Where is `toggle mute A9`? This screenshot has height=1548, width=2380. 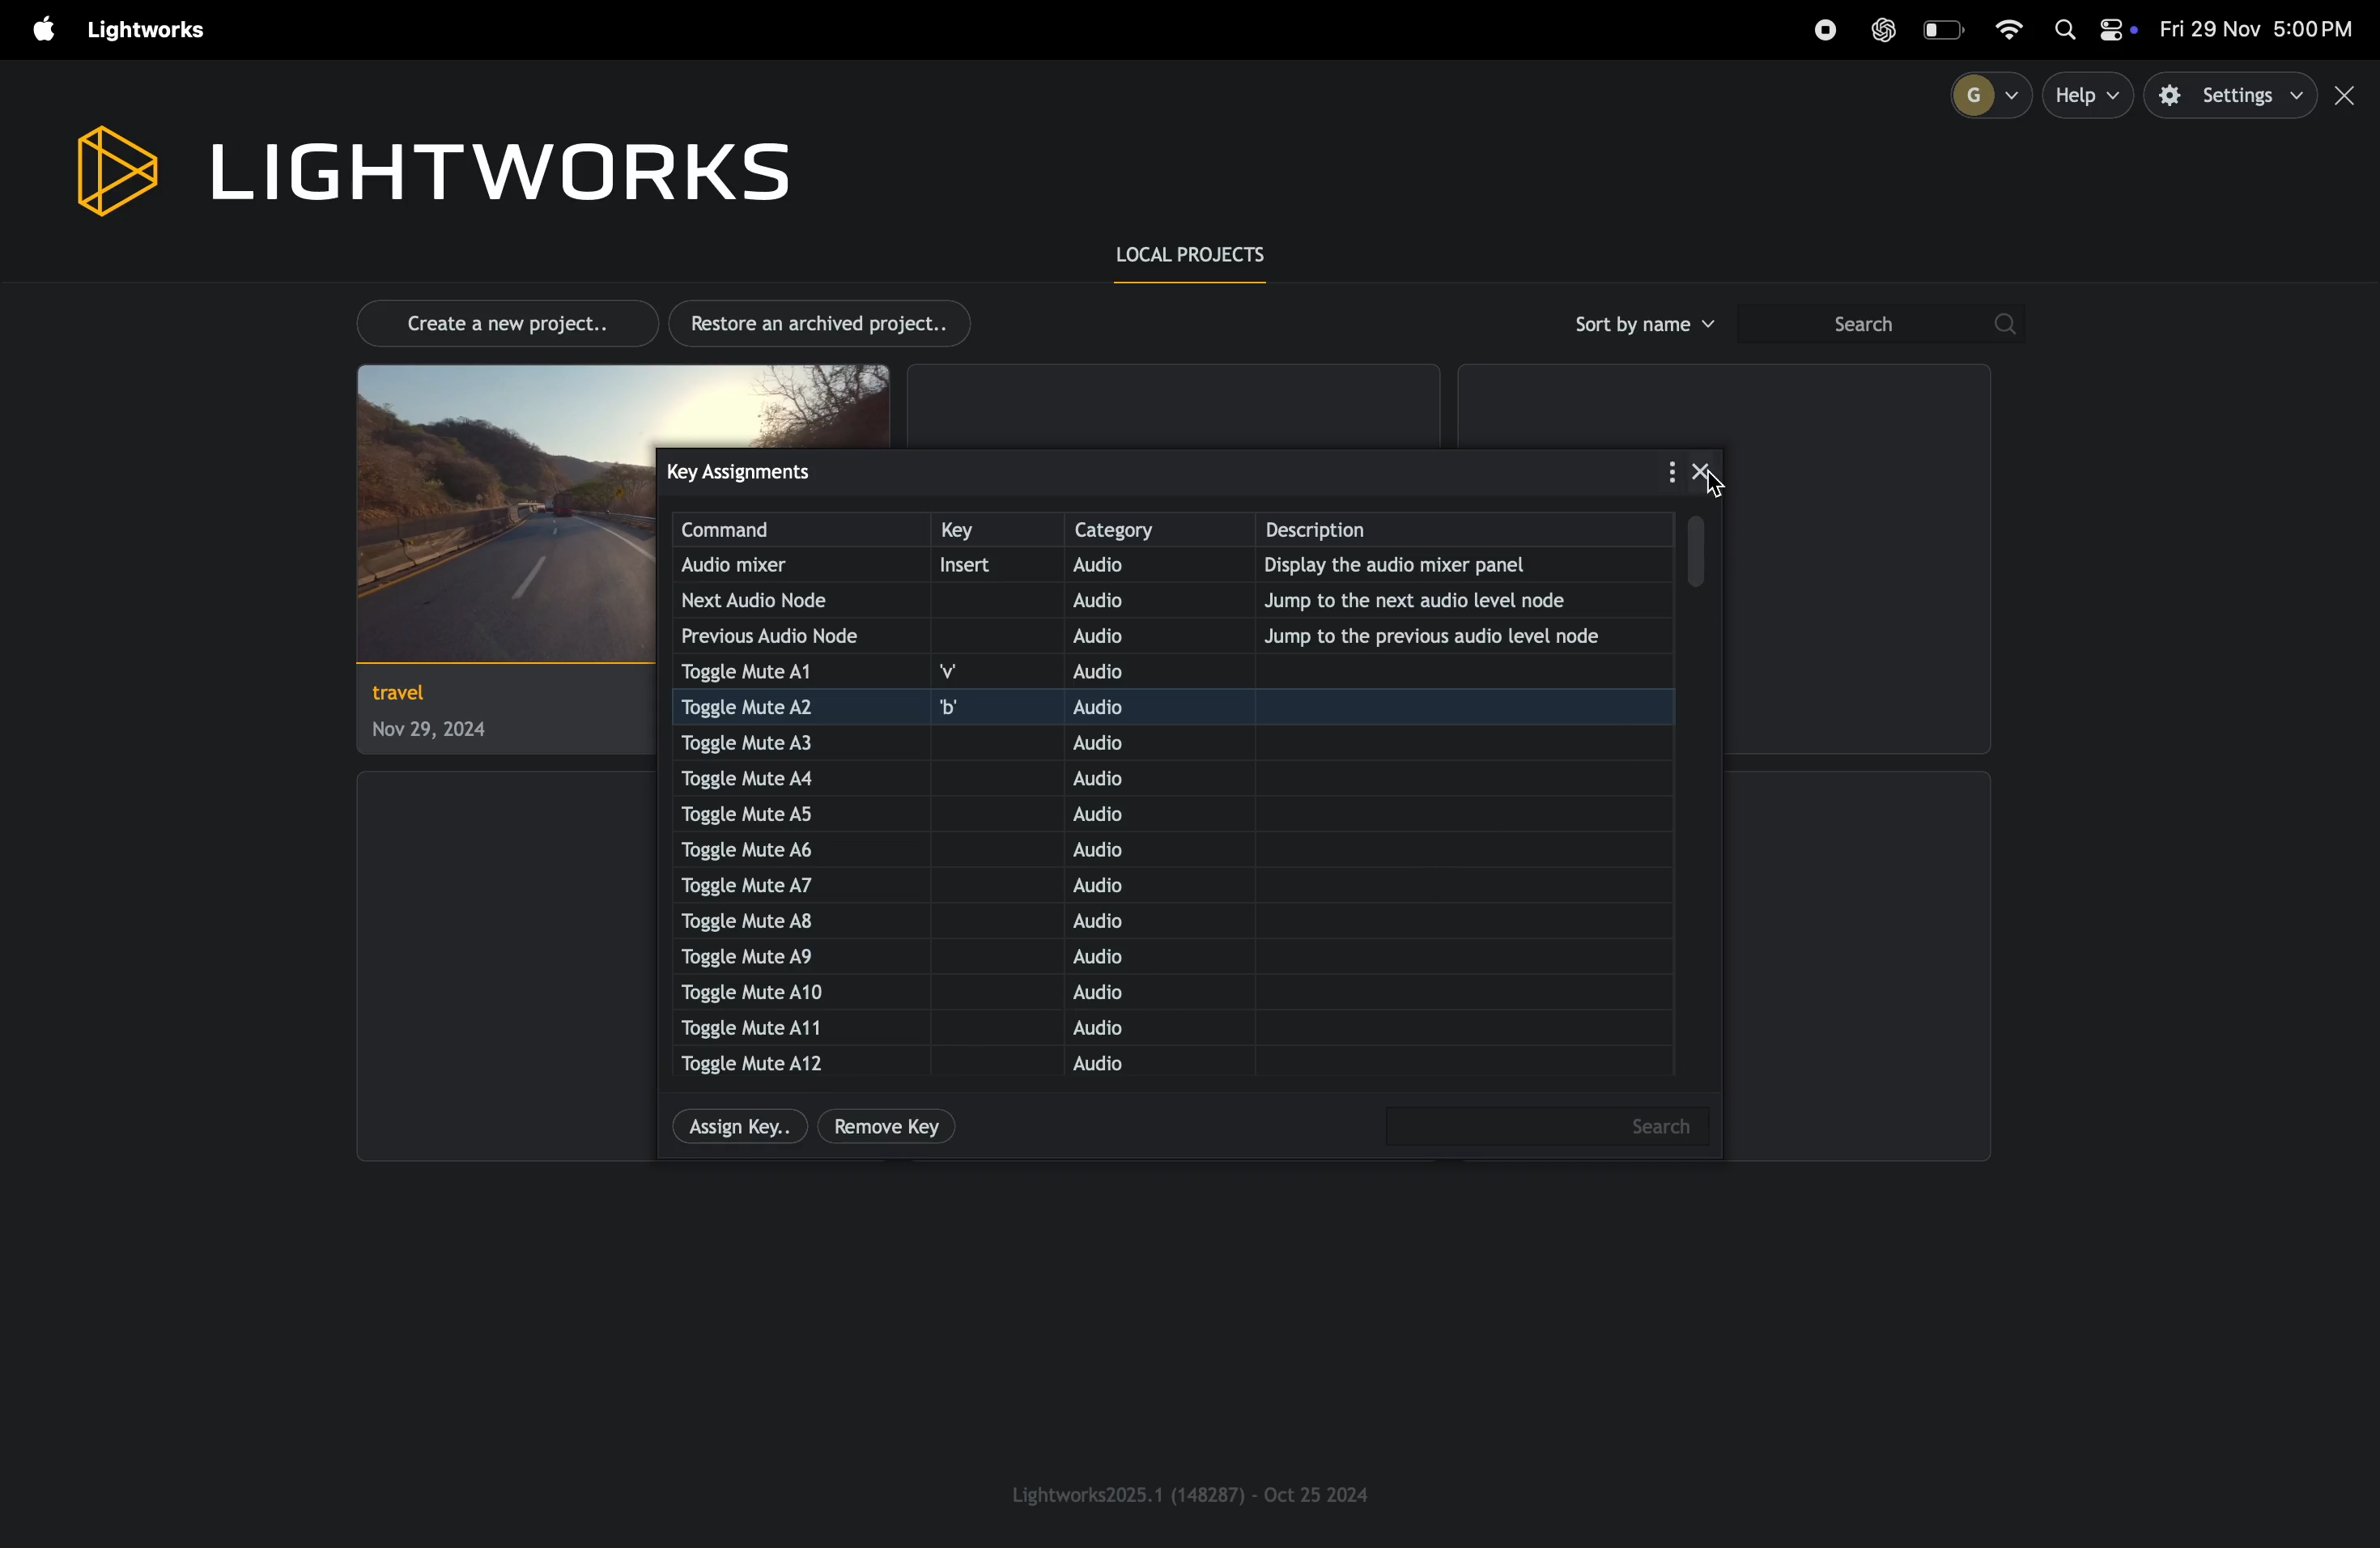 toggle mute A9 is located at coordinates (756, 954).